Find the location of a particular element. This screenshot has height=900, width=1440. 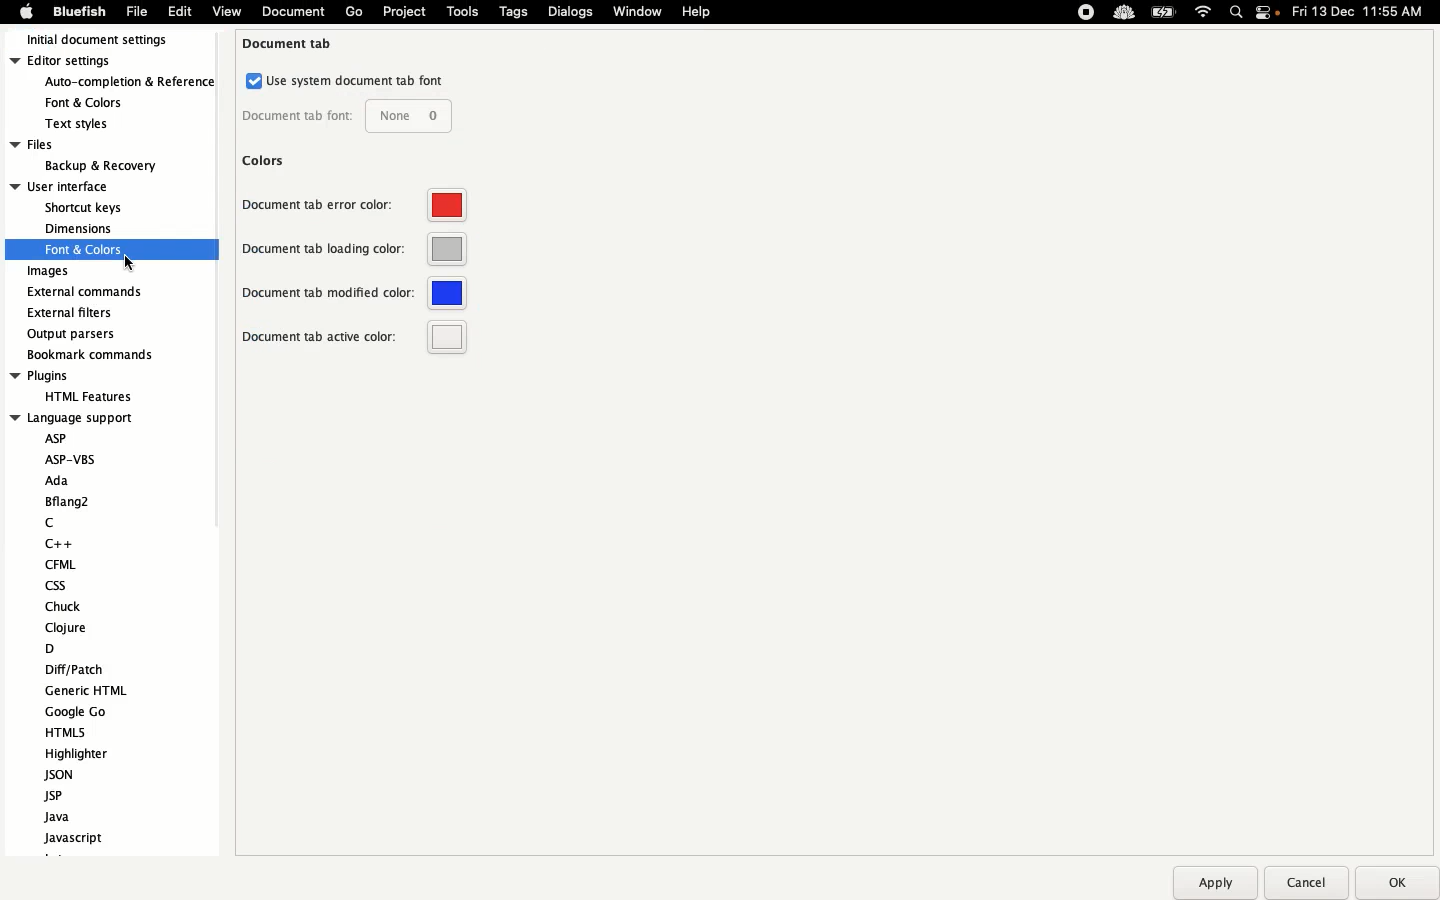

Search is located at coordinates (1237, 14).